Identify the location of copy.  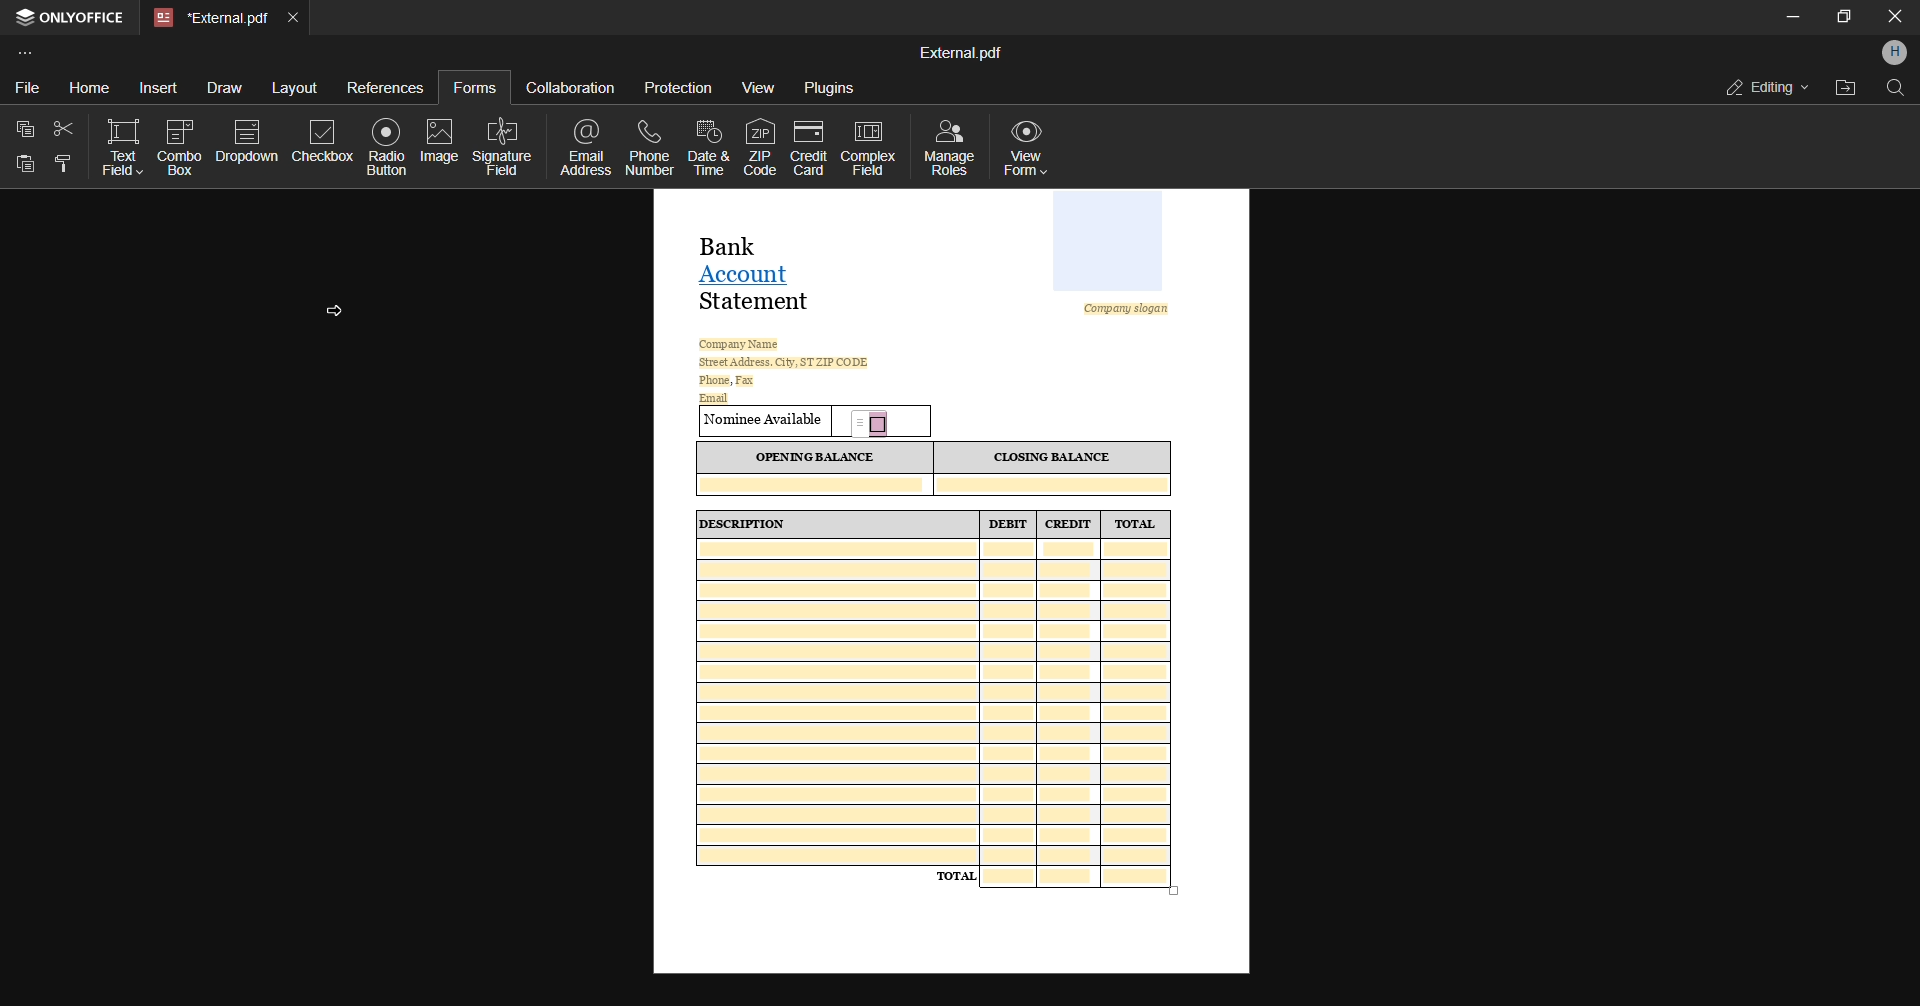
(21, 129).